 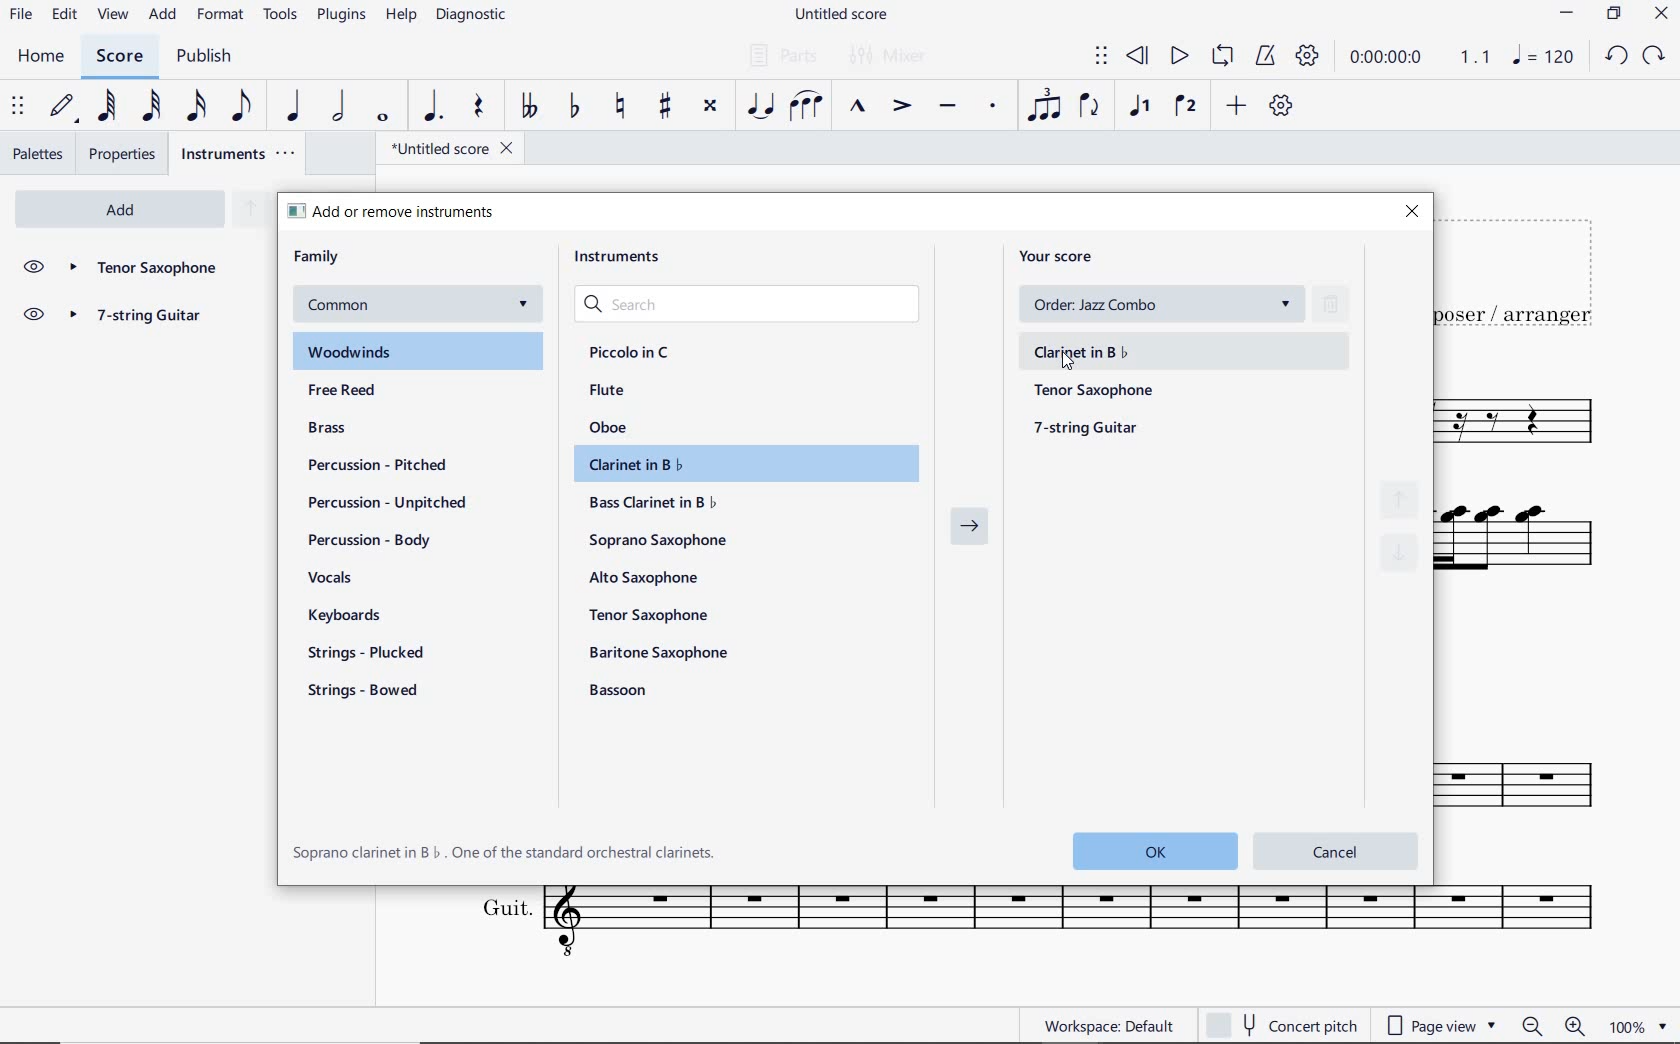 What do you see at coordinates (661, 541) in the screenshot?
I see `soprano saxophone` at bounding box center [661, 541].